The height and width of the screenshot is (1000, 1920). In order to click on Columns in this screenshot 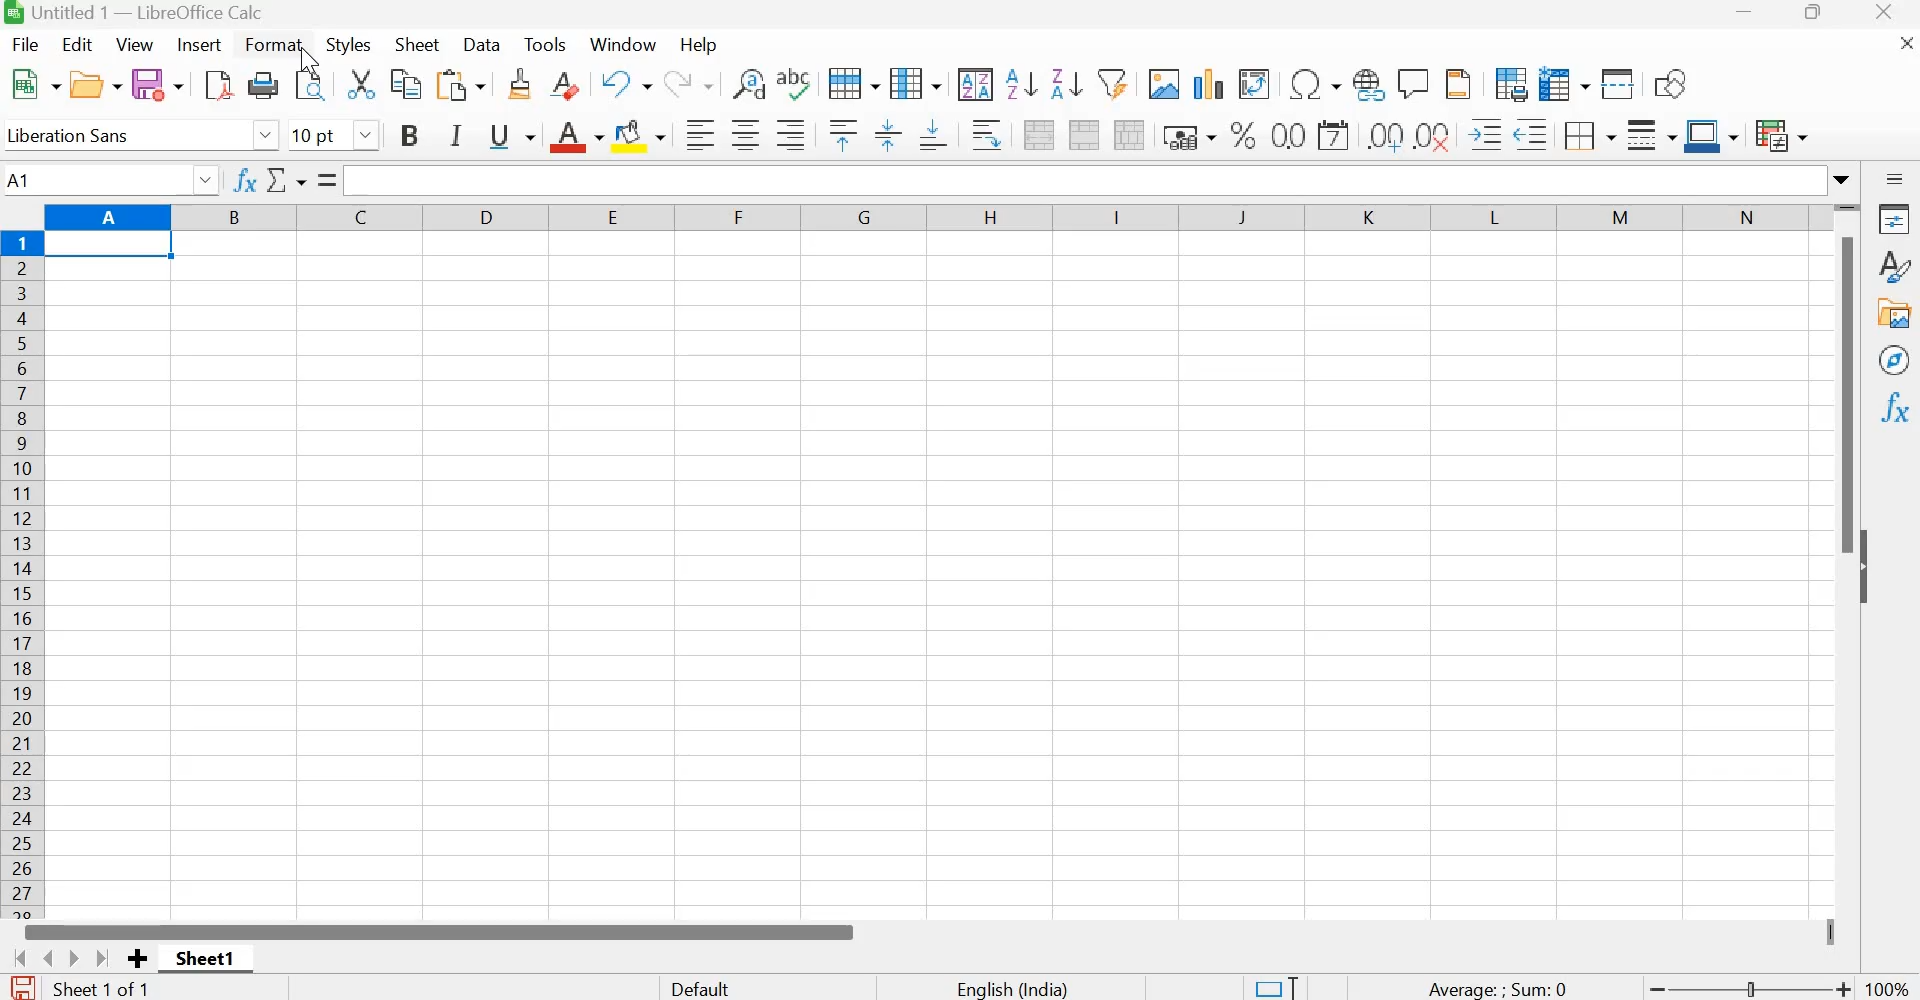, I will do `click(24, 574)`.